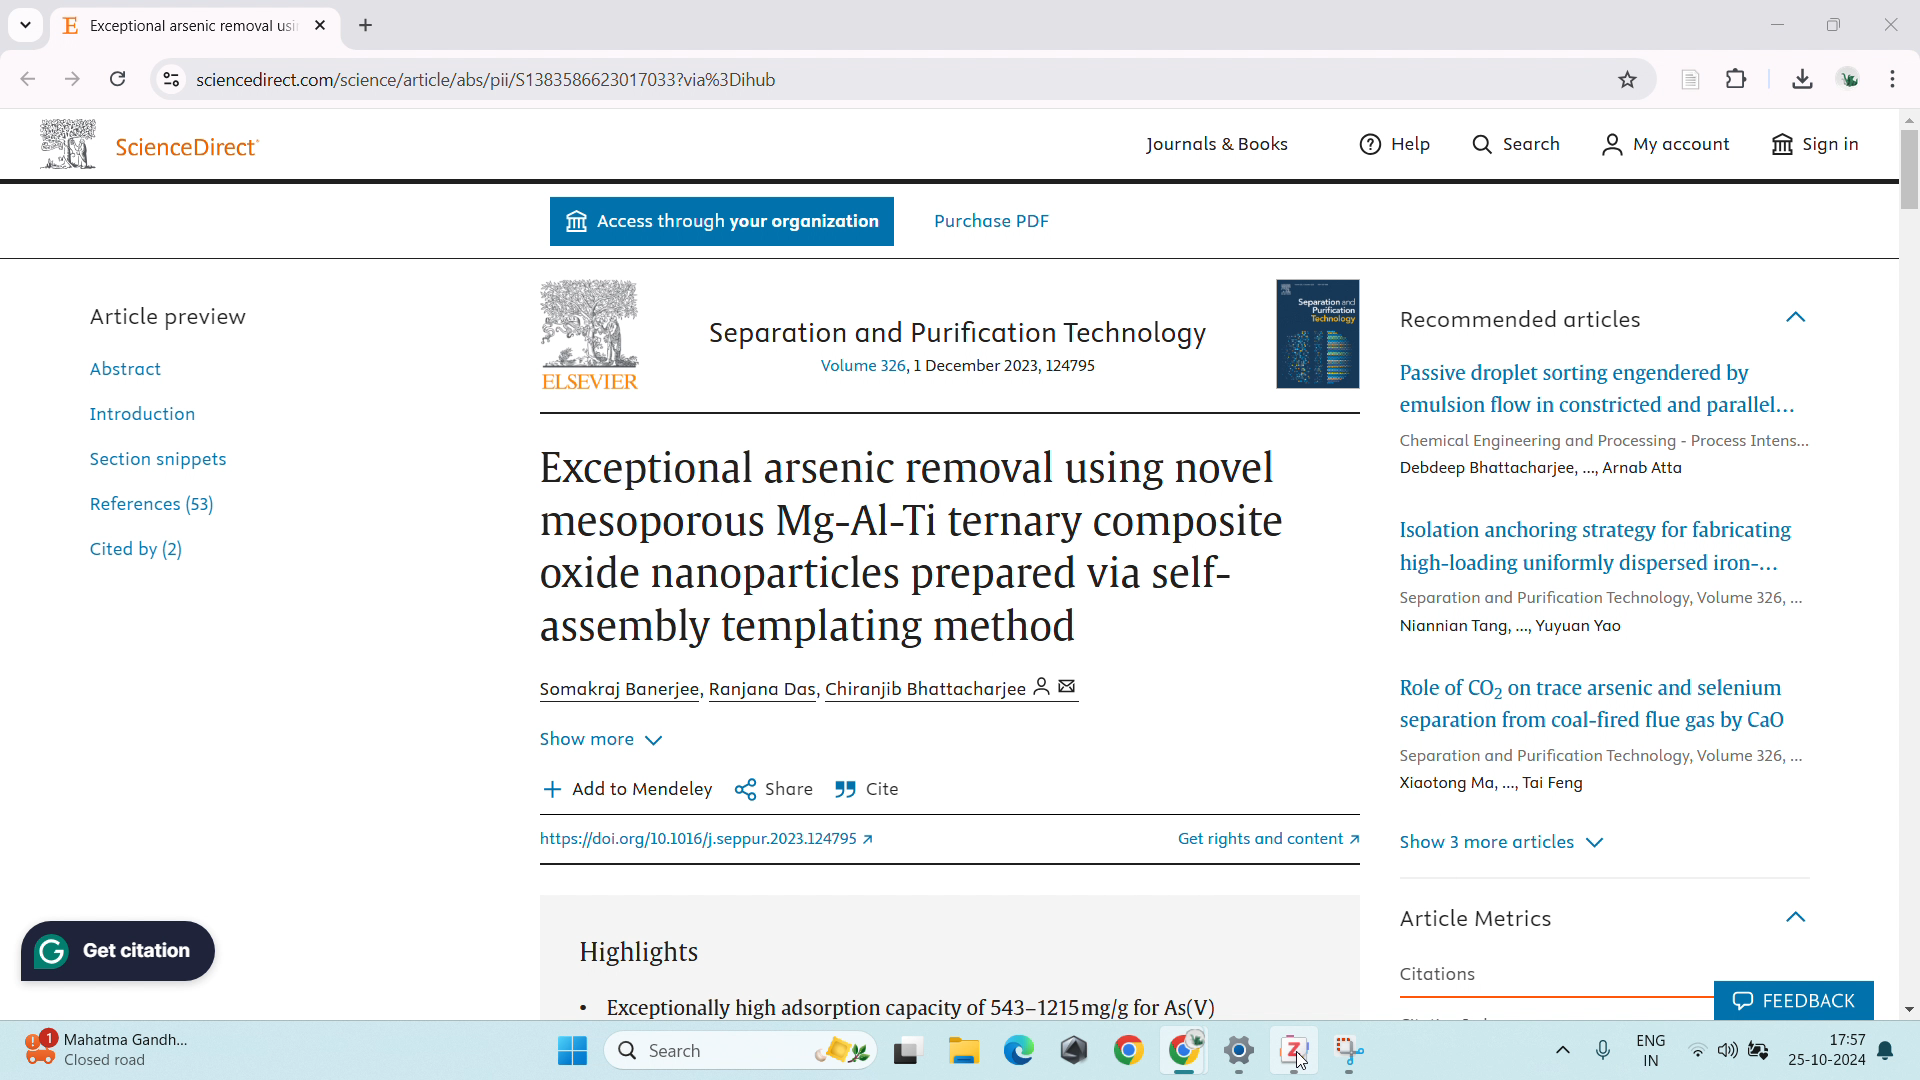  Describe the element at coordinates (1212, 146) in the screenshot. I see `Journals & Books` at that location.